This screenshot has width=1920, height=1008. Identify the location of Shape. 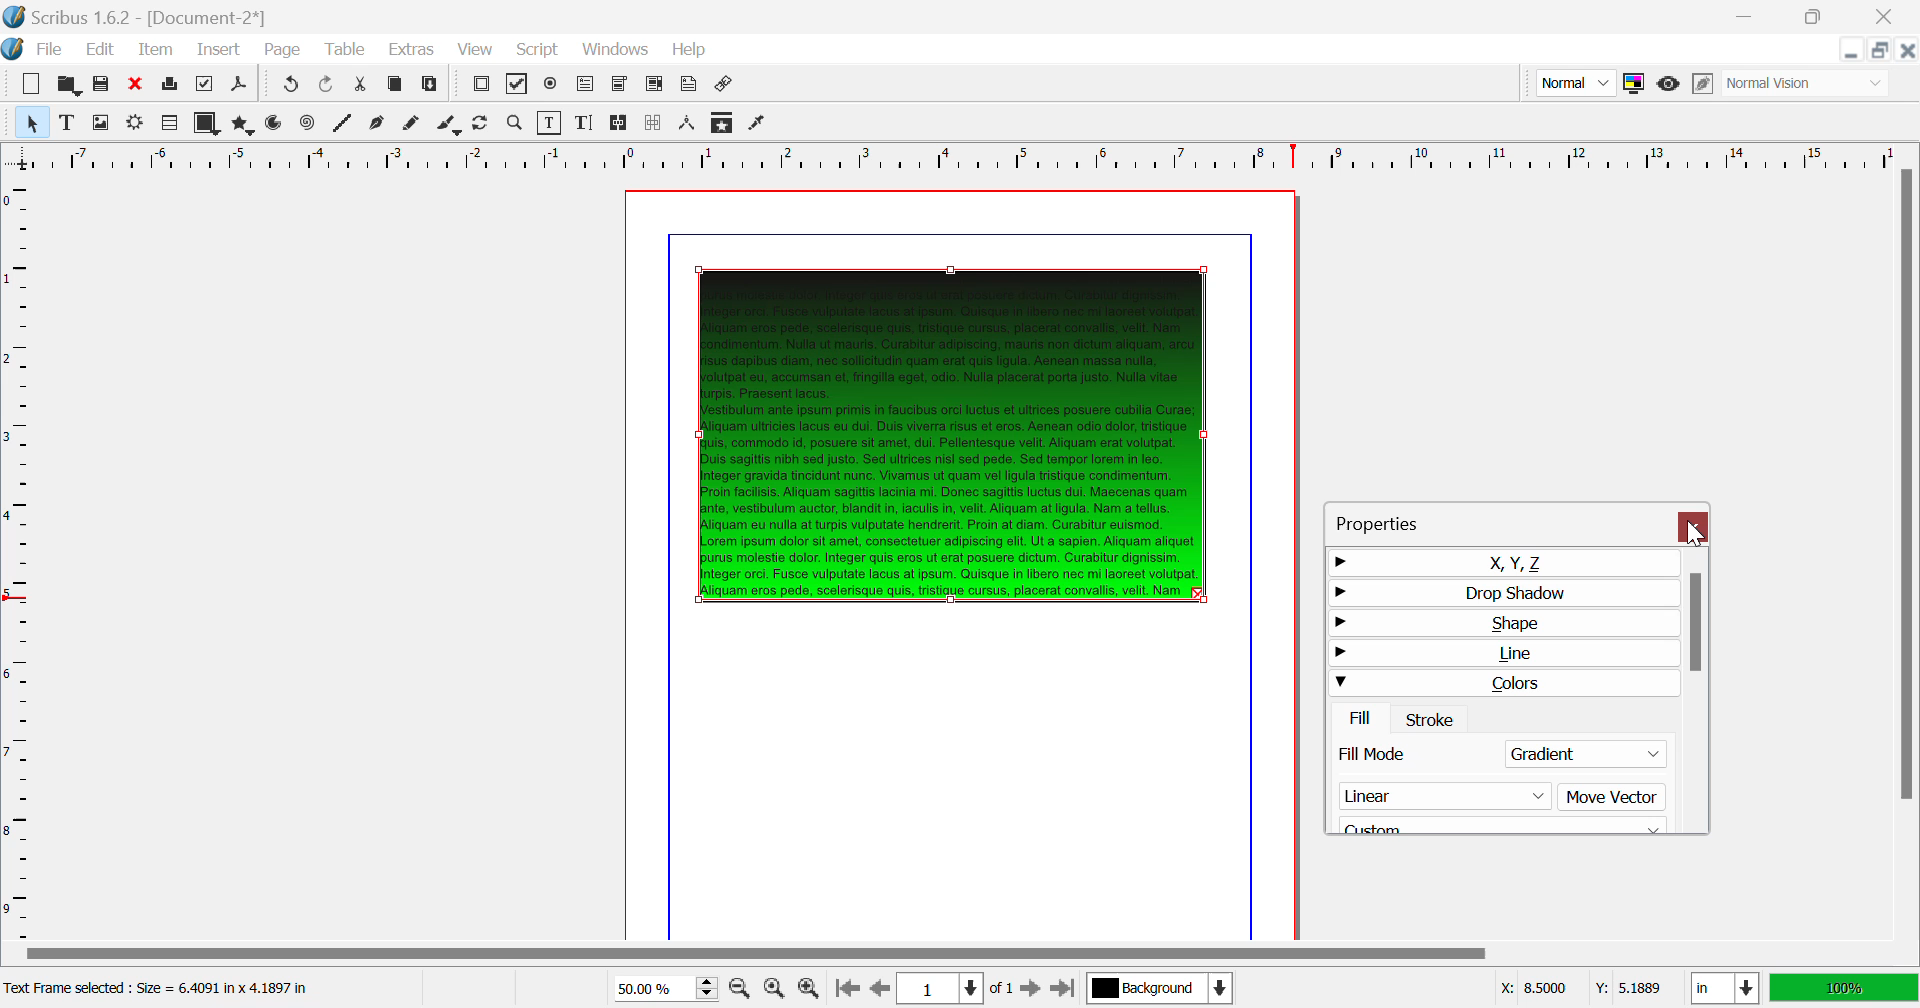
(1501, 624).